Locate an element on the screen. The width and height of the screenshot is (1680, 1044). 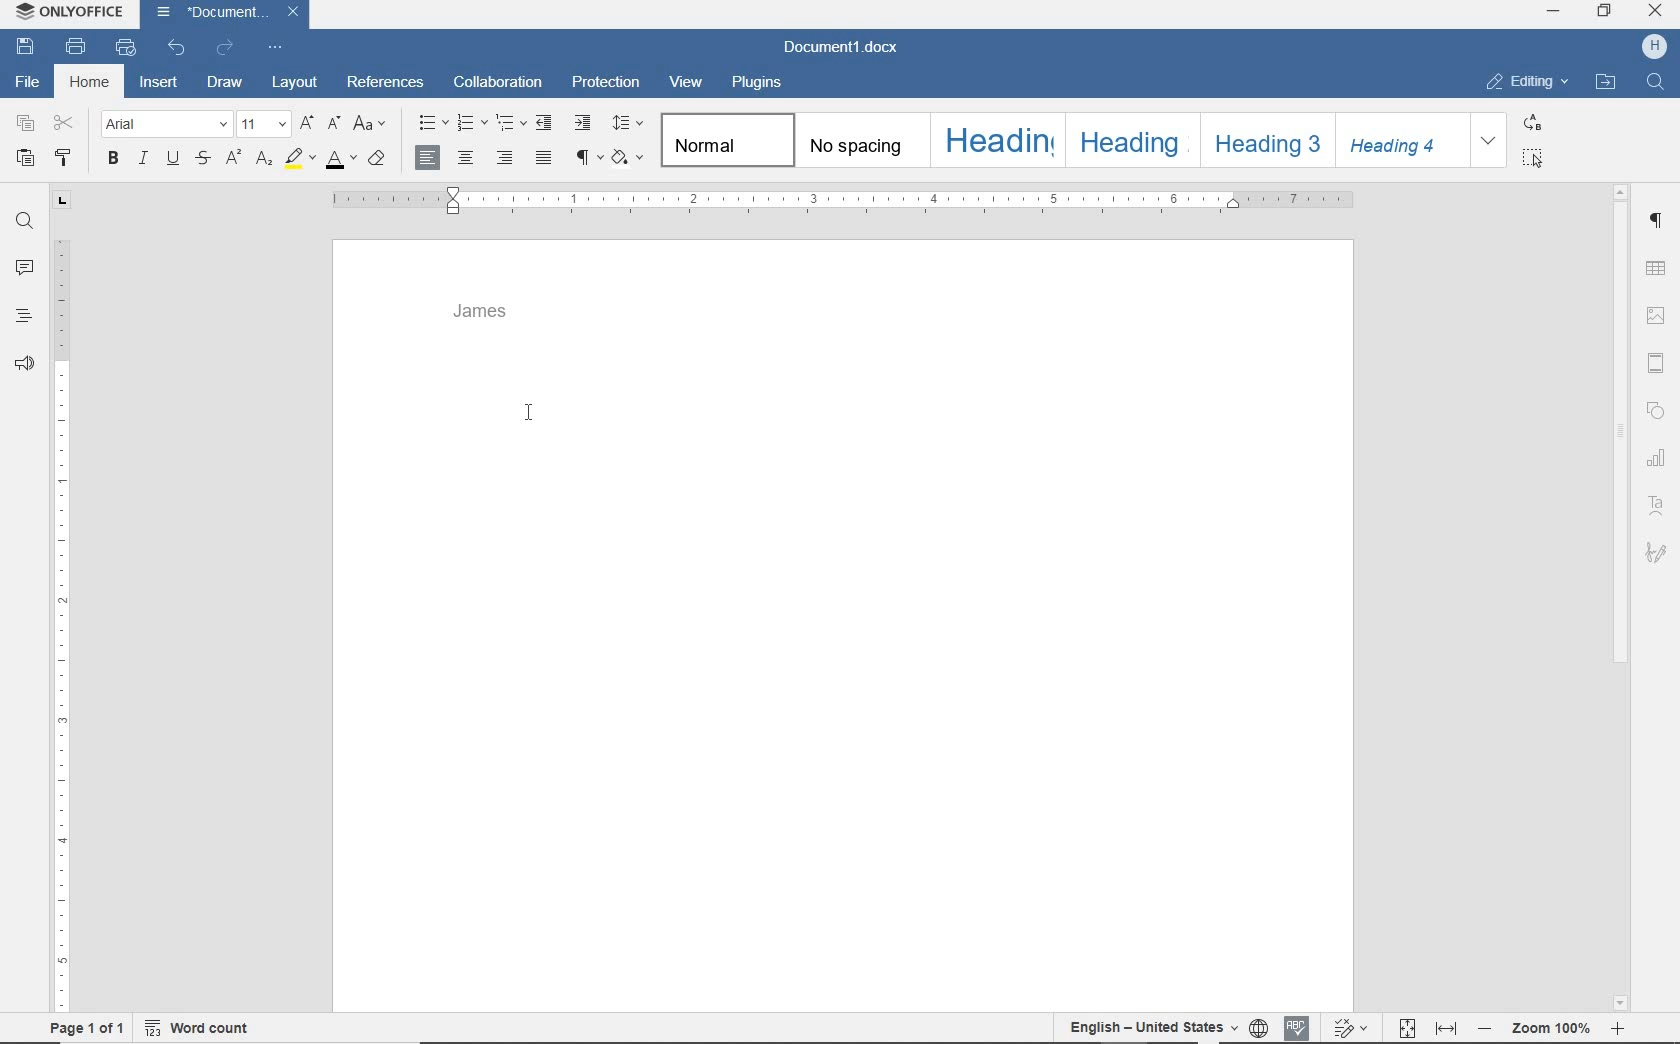
page 1 of 1 is located at coordinates (90, 1030).